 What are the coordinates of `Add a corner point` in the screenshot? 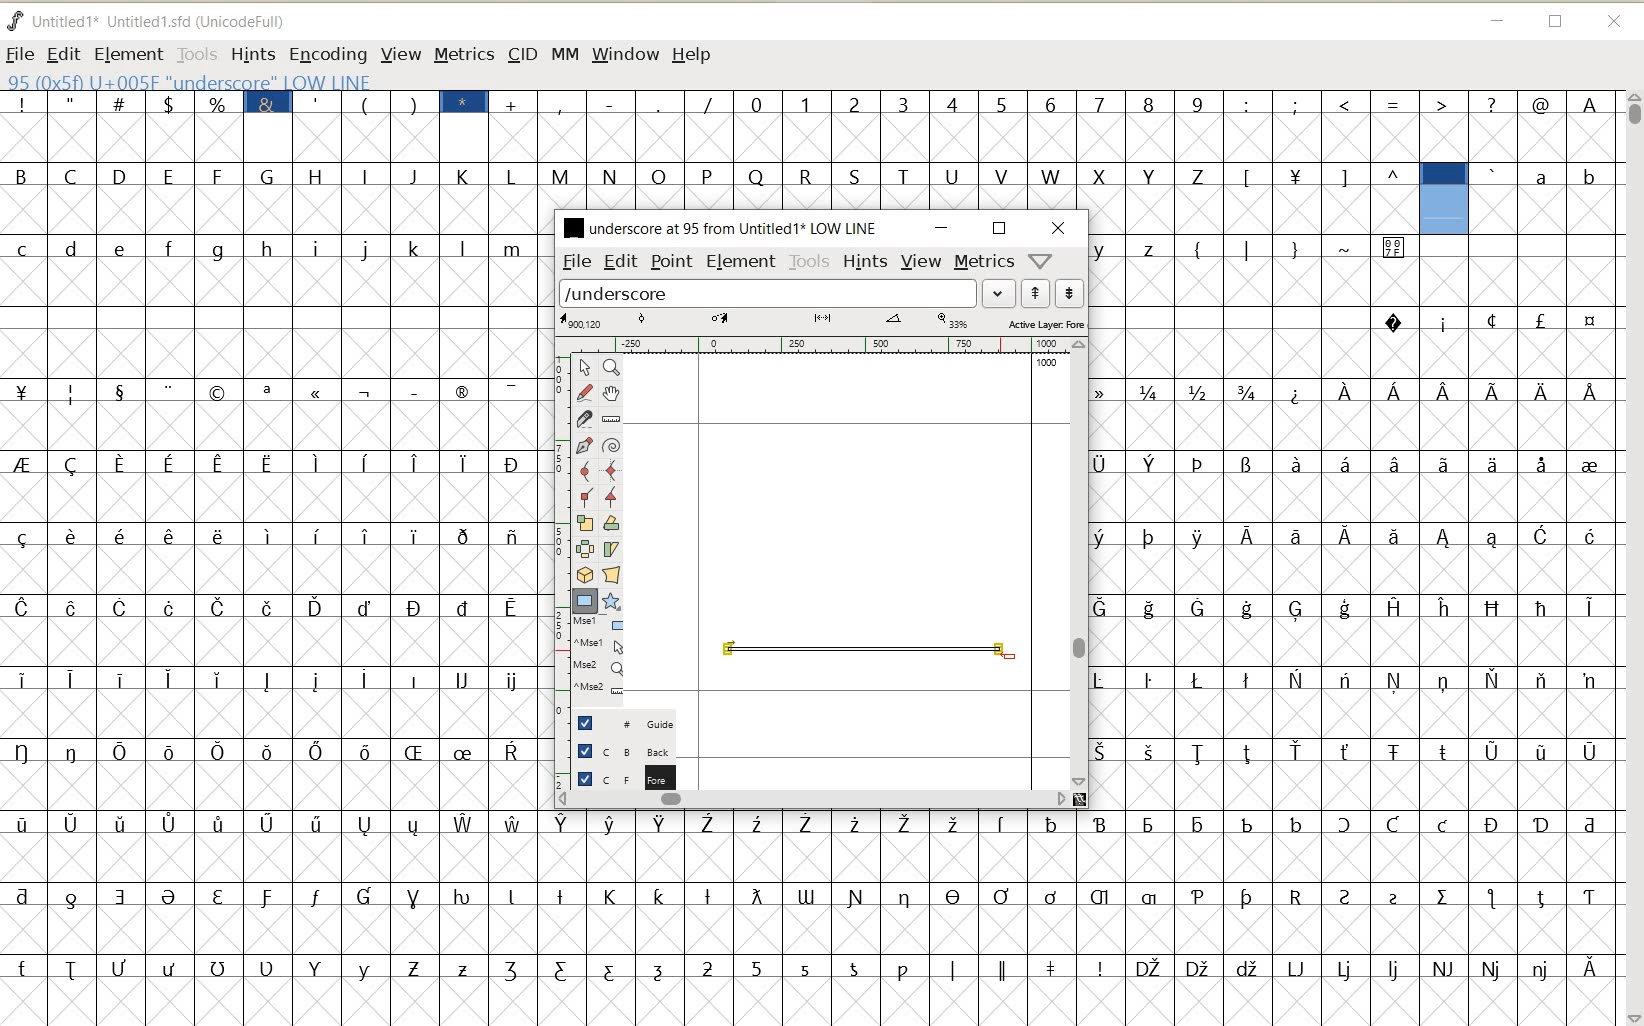 It's located at (612, 497).